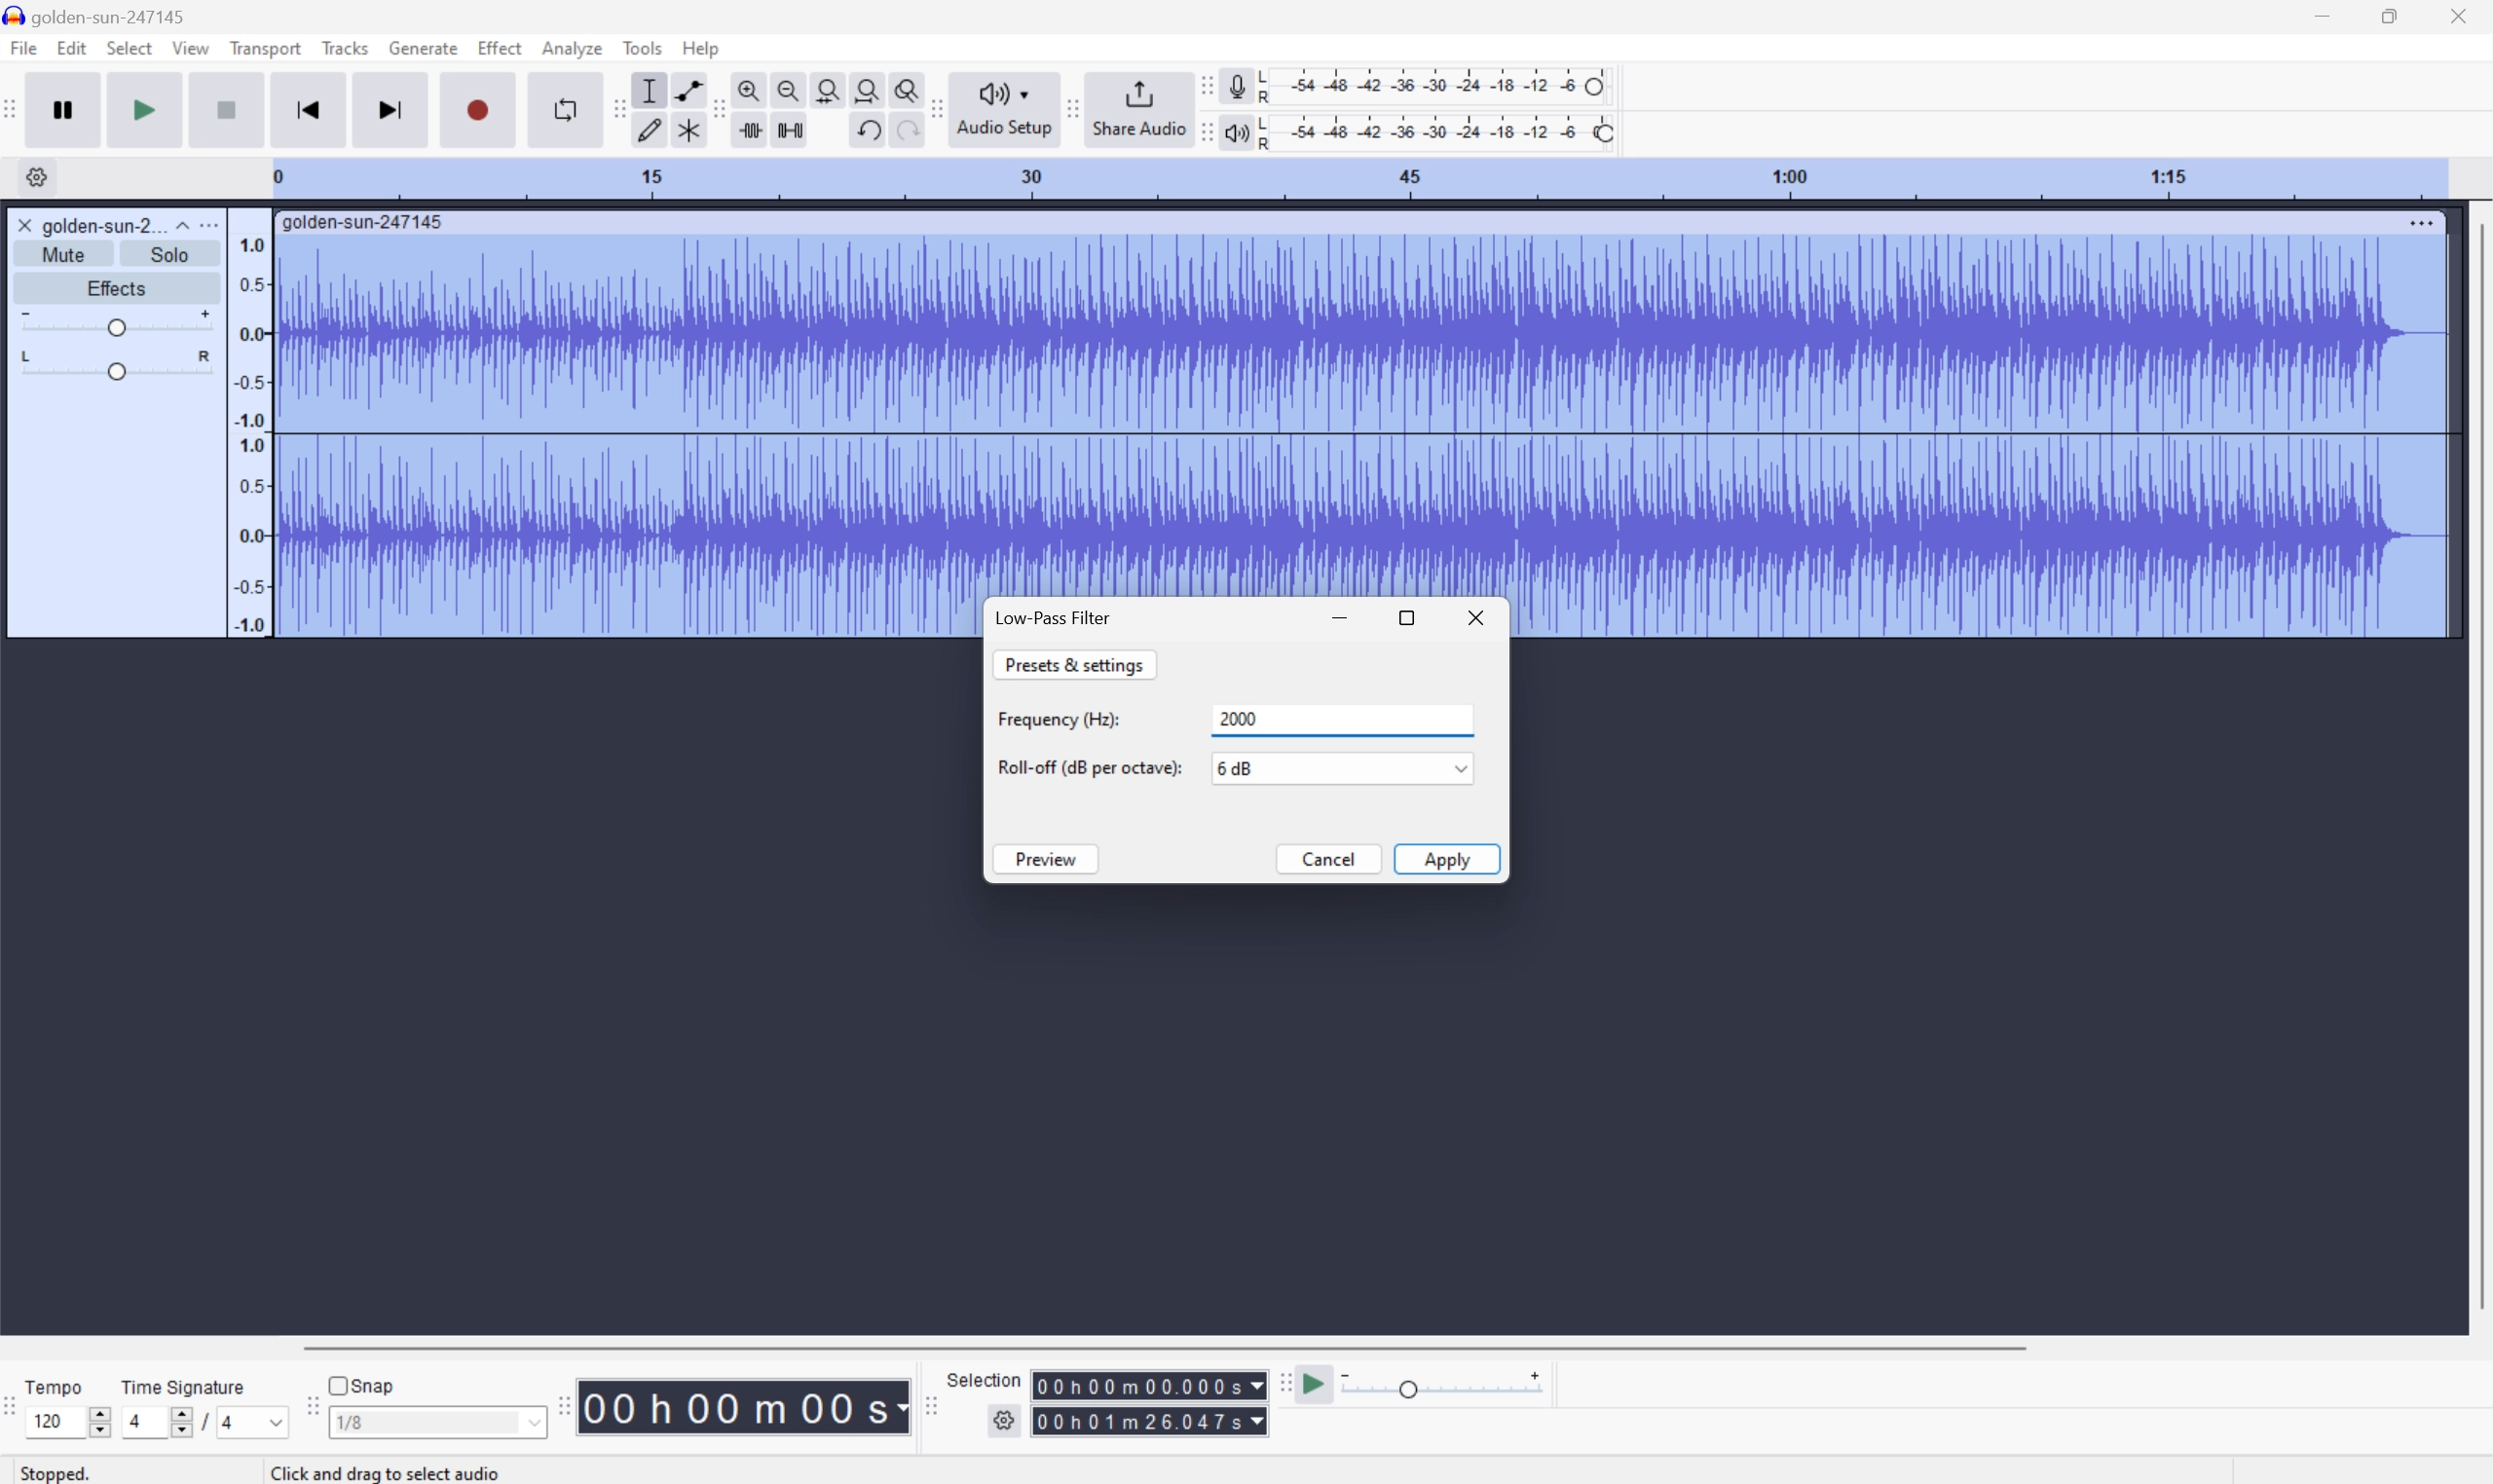 The image size is (2493, 1484). I want to click on Frequencies, so click(251, 435).